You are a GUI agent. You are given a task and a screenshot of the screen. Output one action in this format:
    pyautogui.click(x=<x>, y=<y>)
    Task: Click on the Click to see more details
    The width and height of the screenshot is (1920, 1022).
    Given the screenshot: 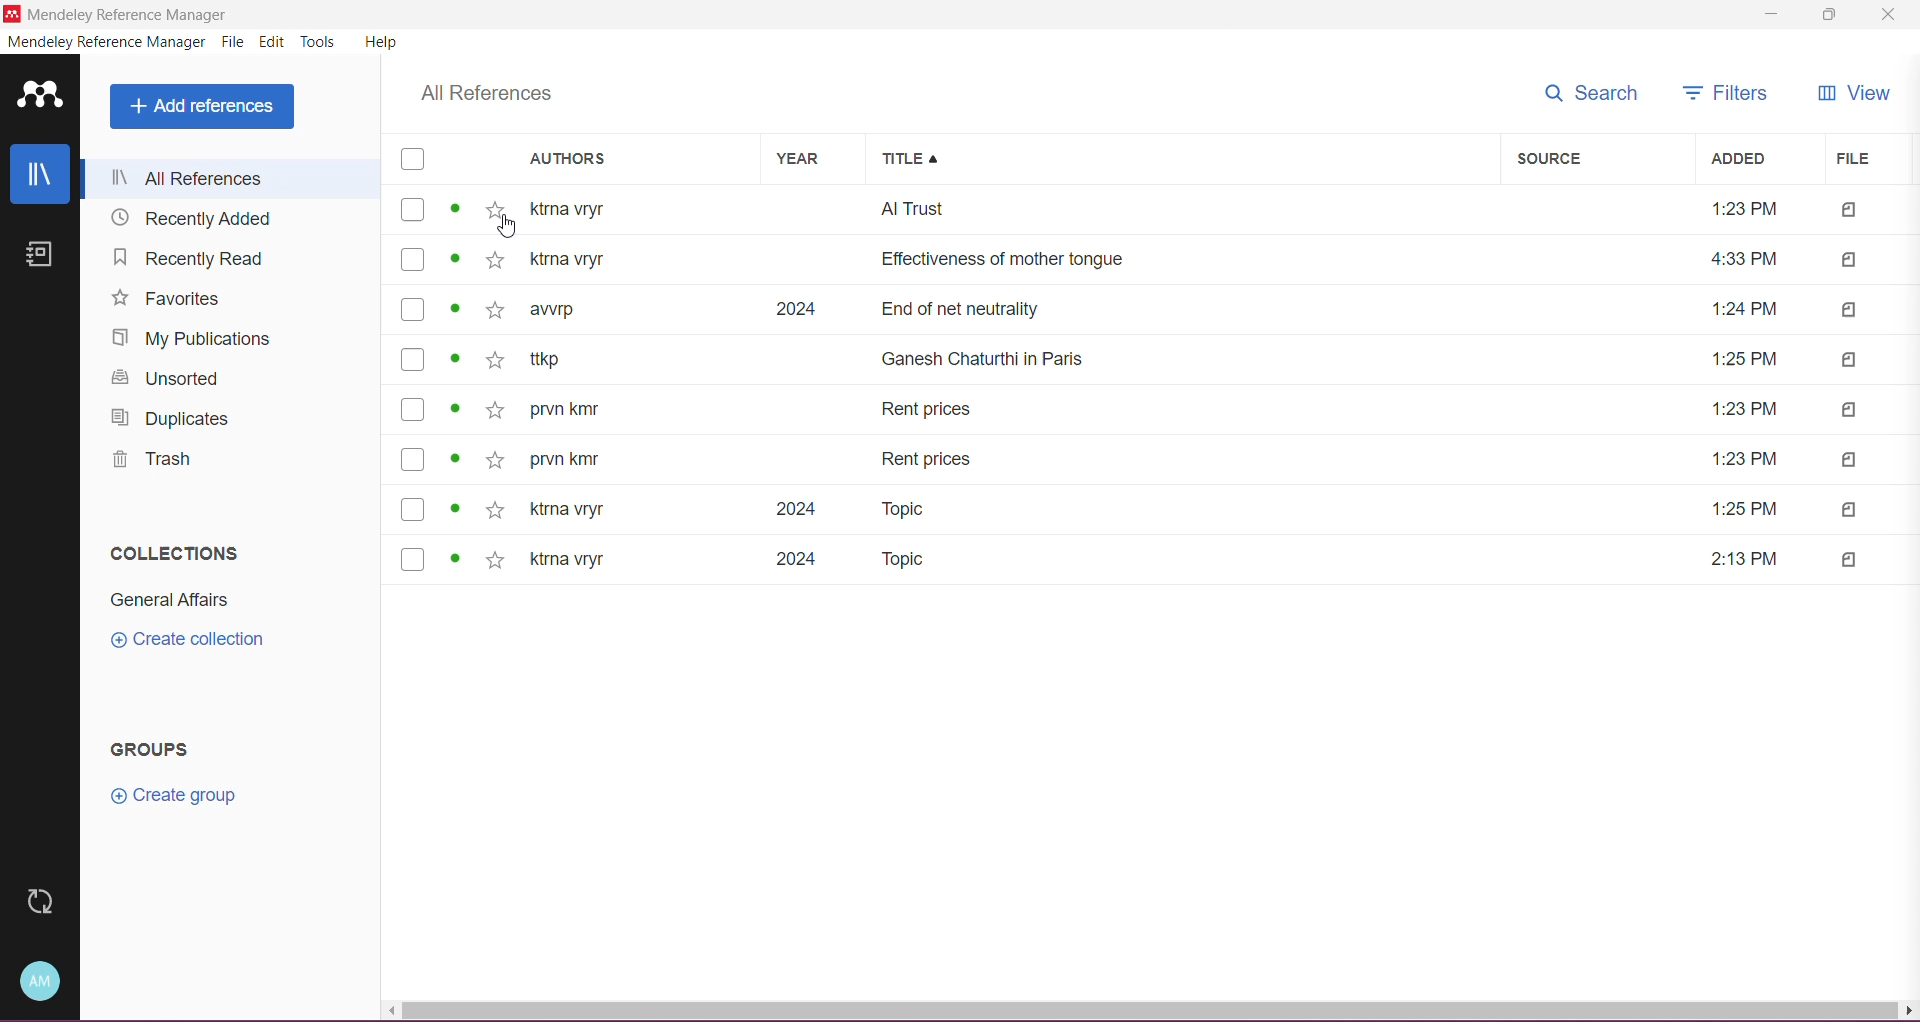 What is the action you would take?
    pyautogui.click(x=456, y=209)
    